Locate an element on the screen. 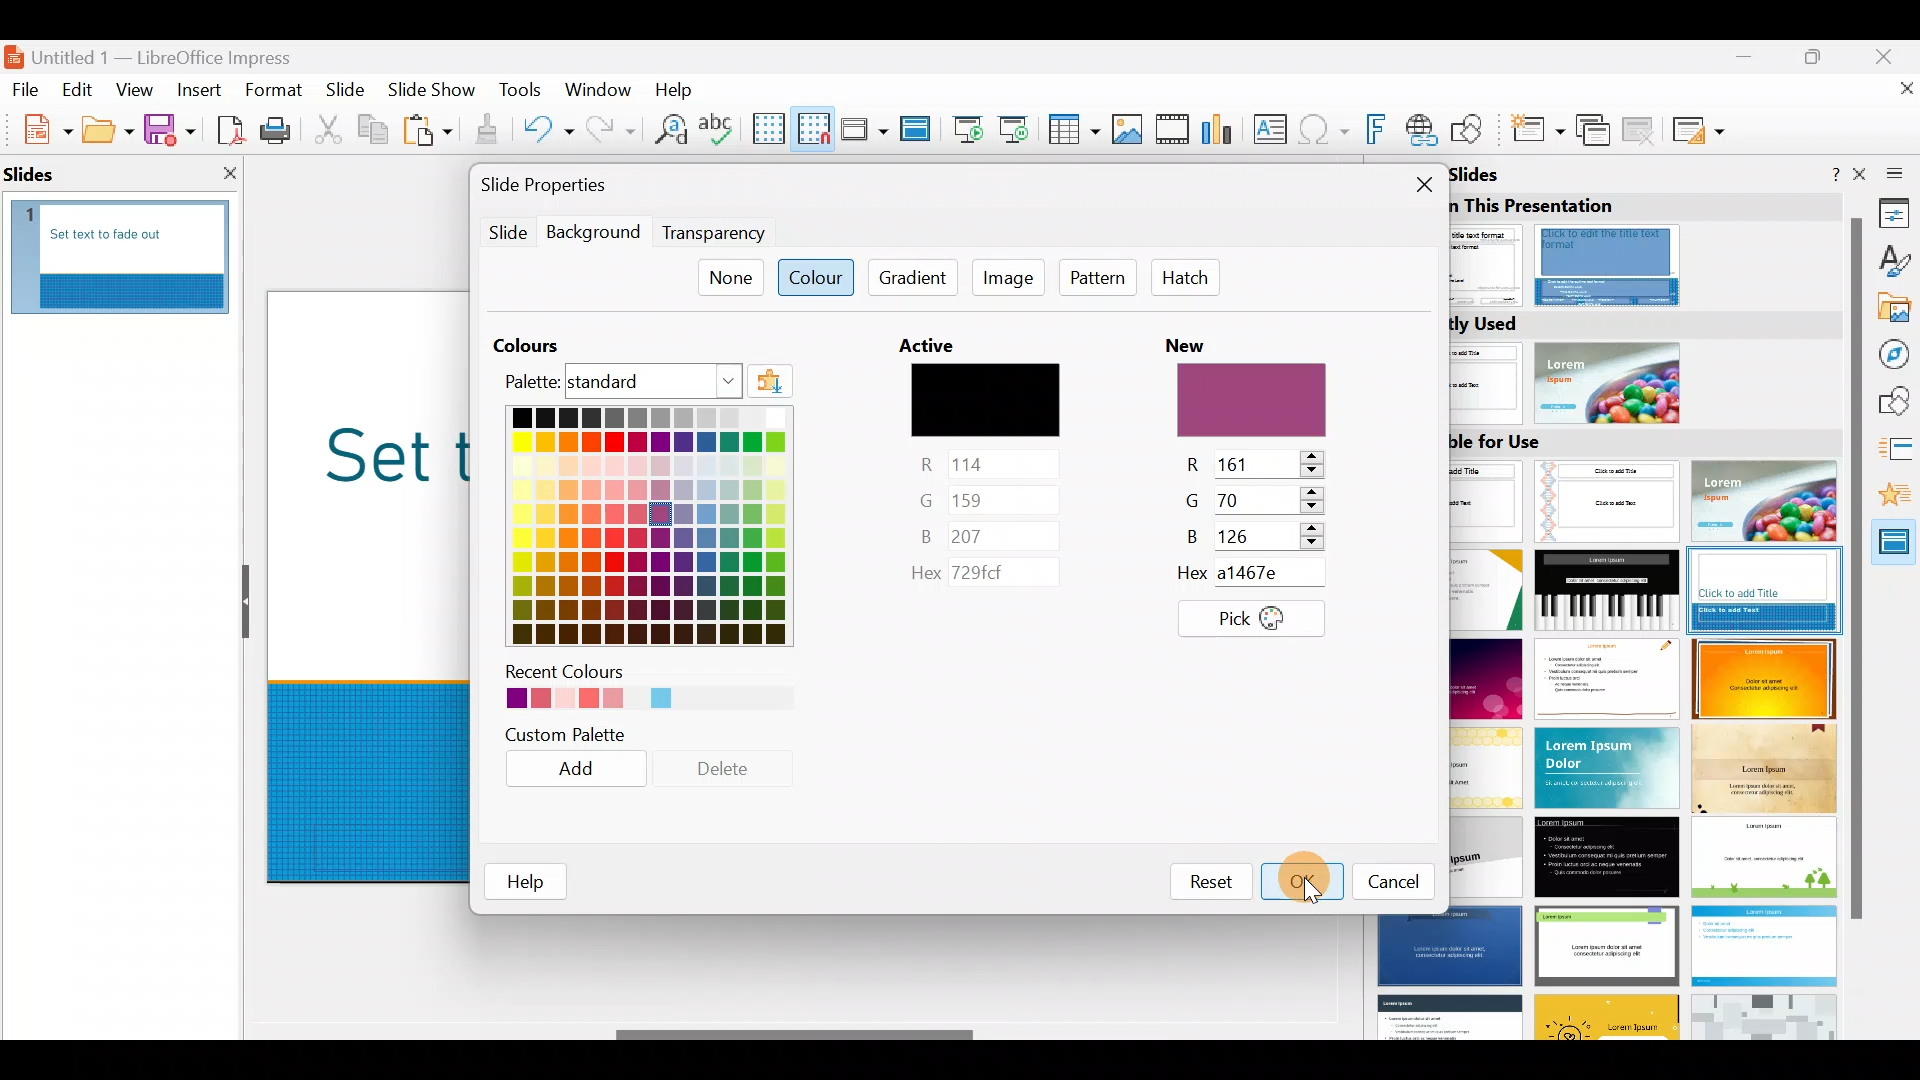 The width and height of the screenshot is (1920, 1080). Slide is located at coordinates (347, 92).